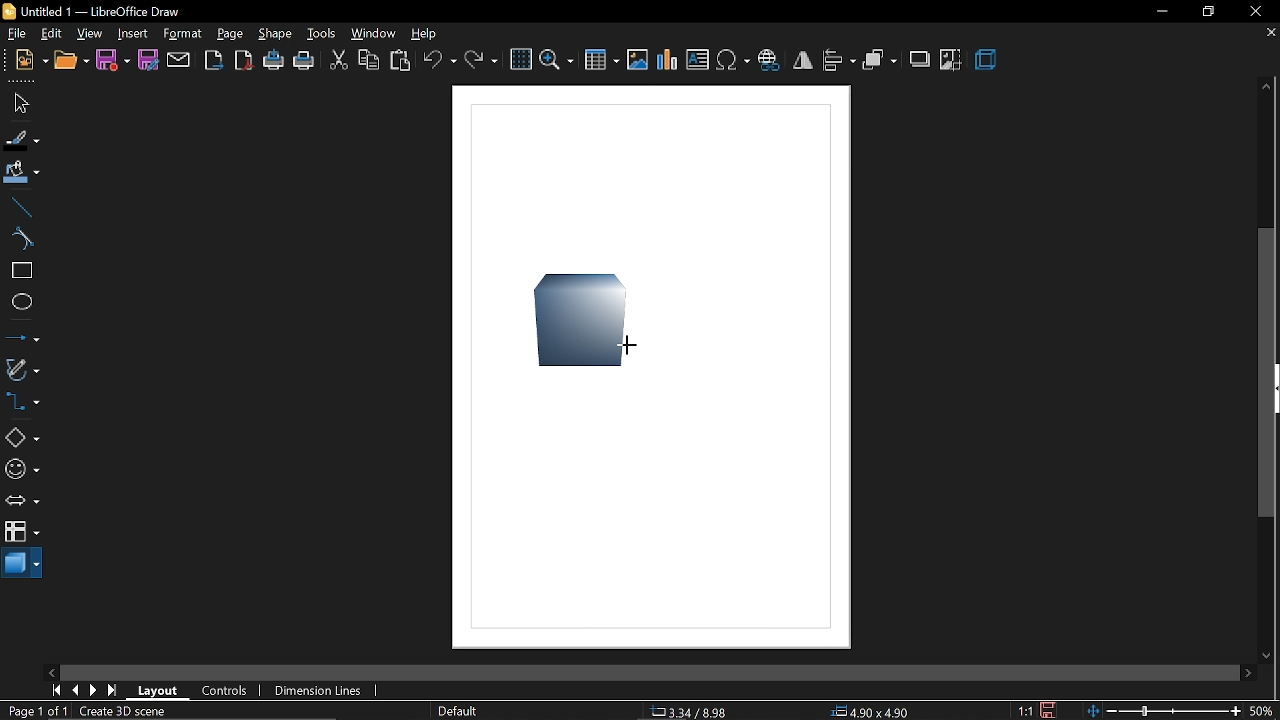 The height and width of the screenshot is (720, 1280). Describe the element at coordinates (52, 35) in the screenshot. I see `edit` at that location.